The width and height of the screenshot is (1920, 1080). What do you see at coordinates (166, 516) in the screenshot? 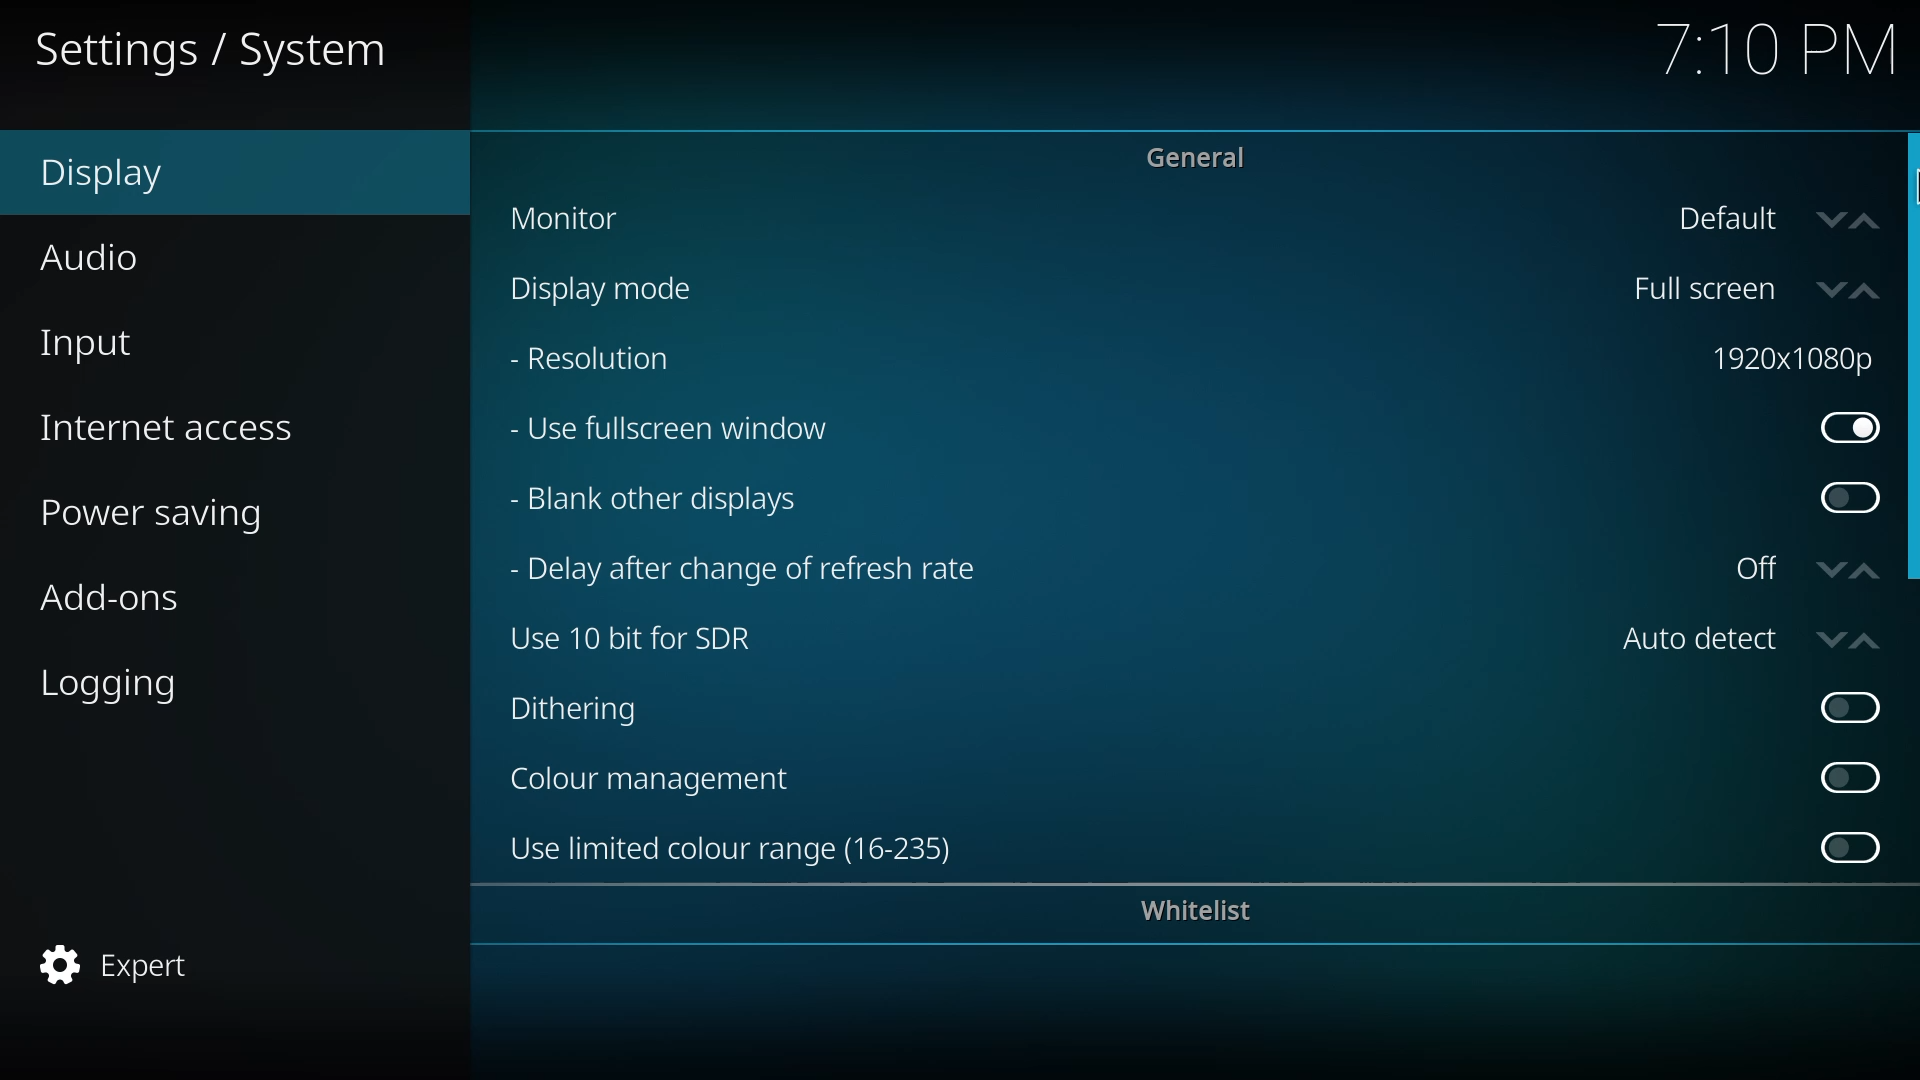
I see `power saving` at bounding box center [166, 516].